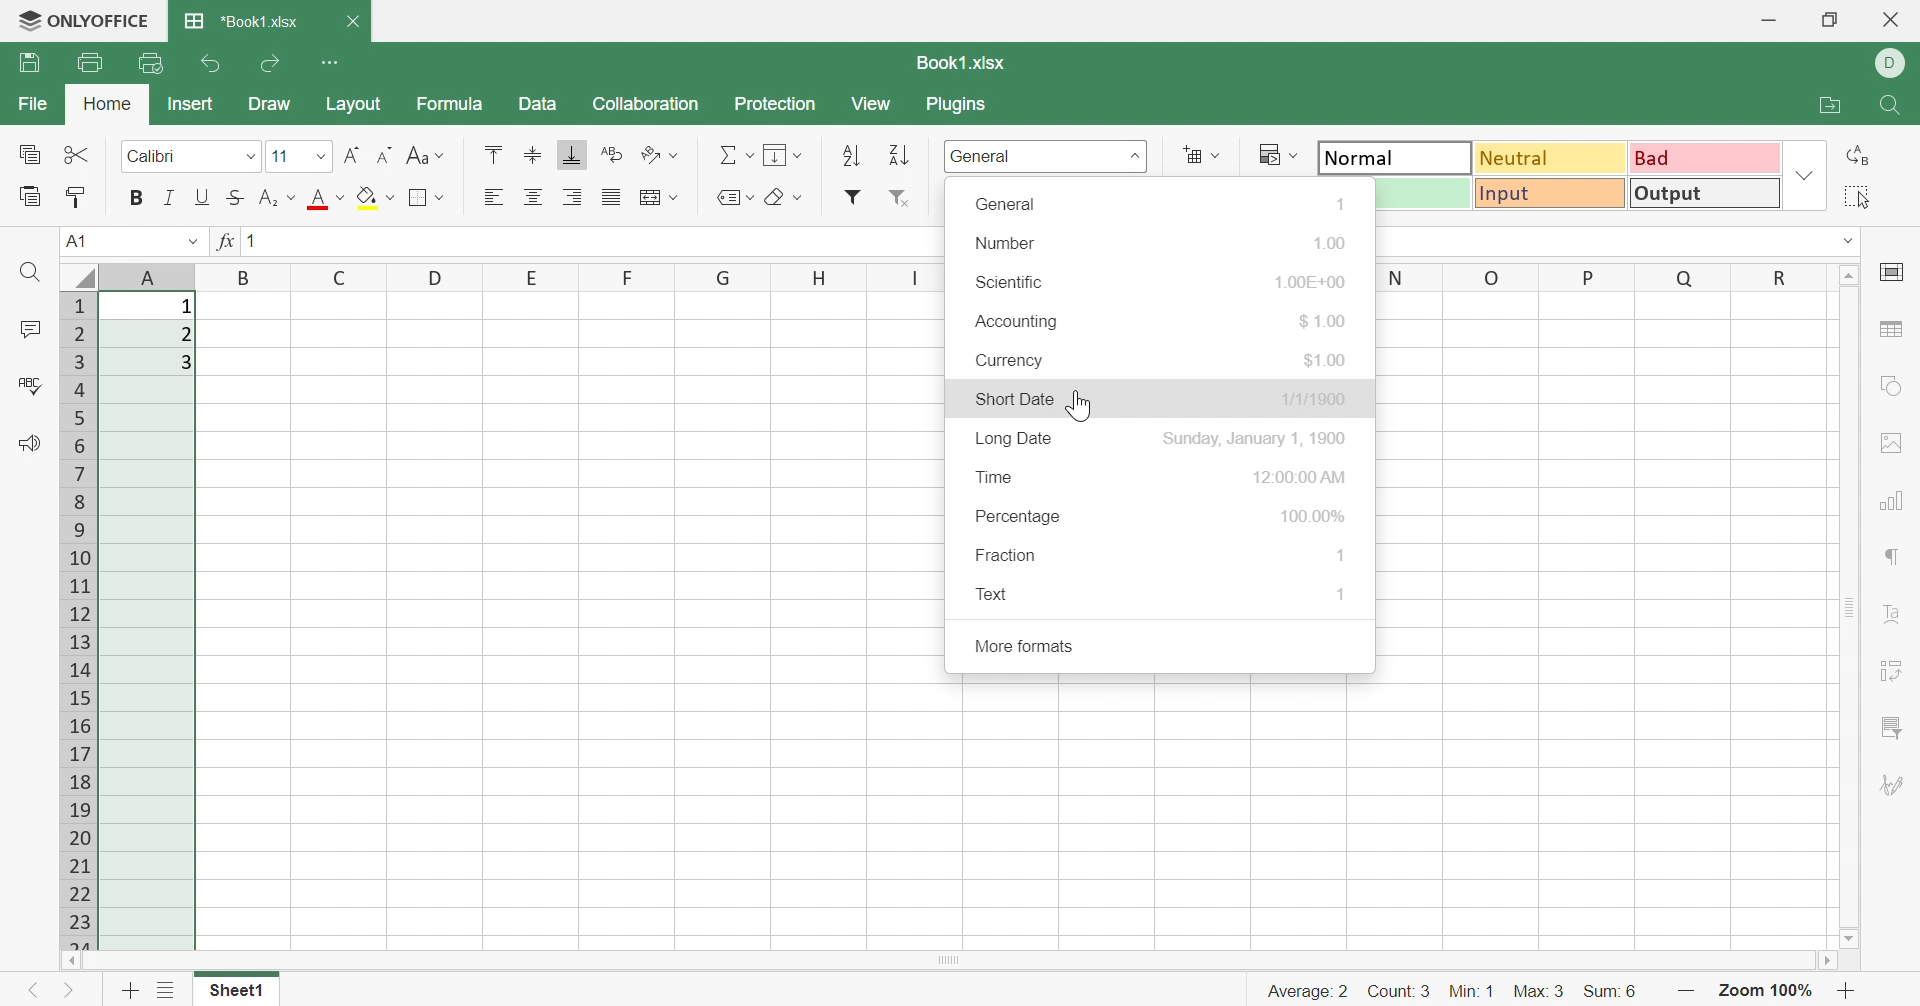 The image size is (1920, 1006). Describe the element at coordinates (1019, 514) in the screenshot. I see `Percentage` at that location.